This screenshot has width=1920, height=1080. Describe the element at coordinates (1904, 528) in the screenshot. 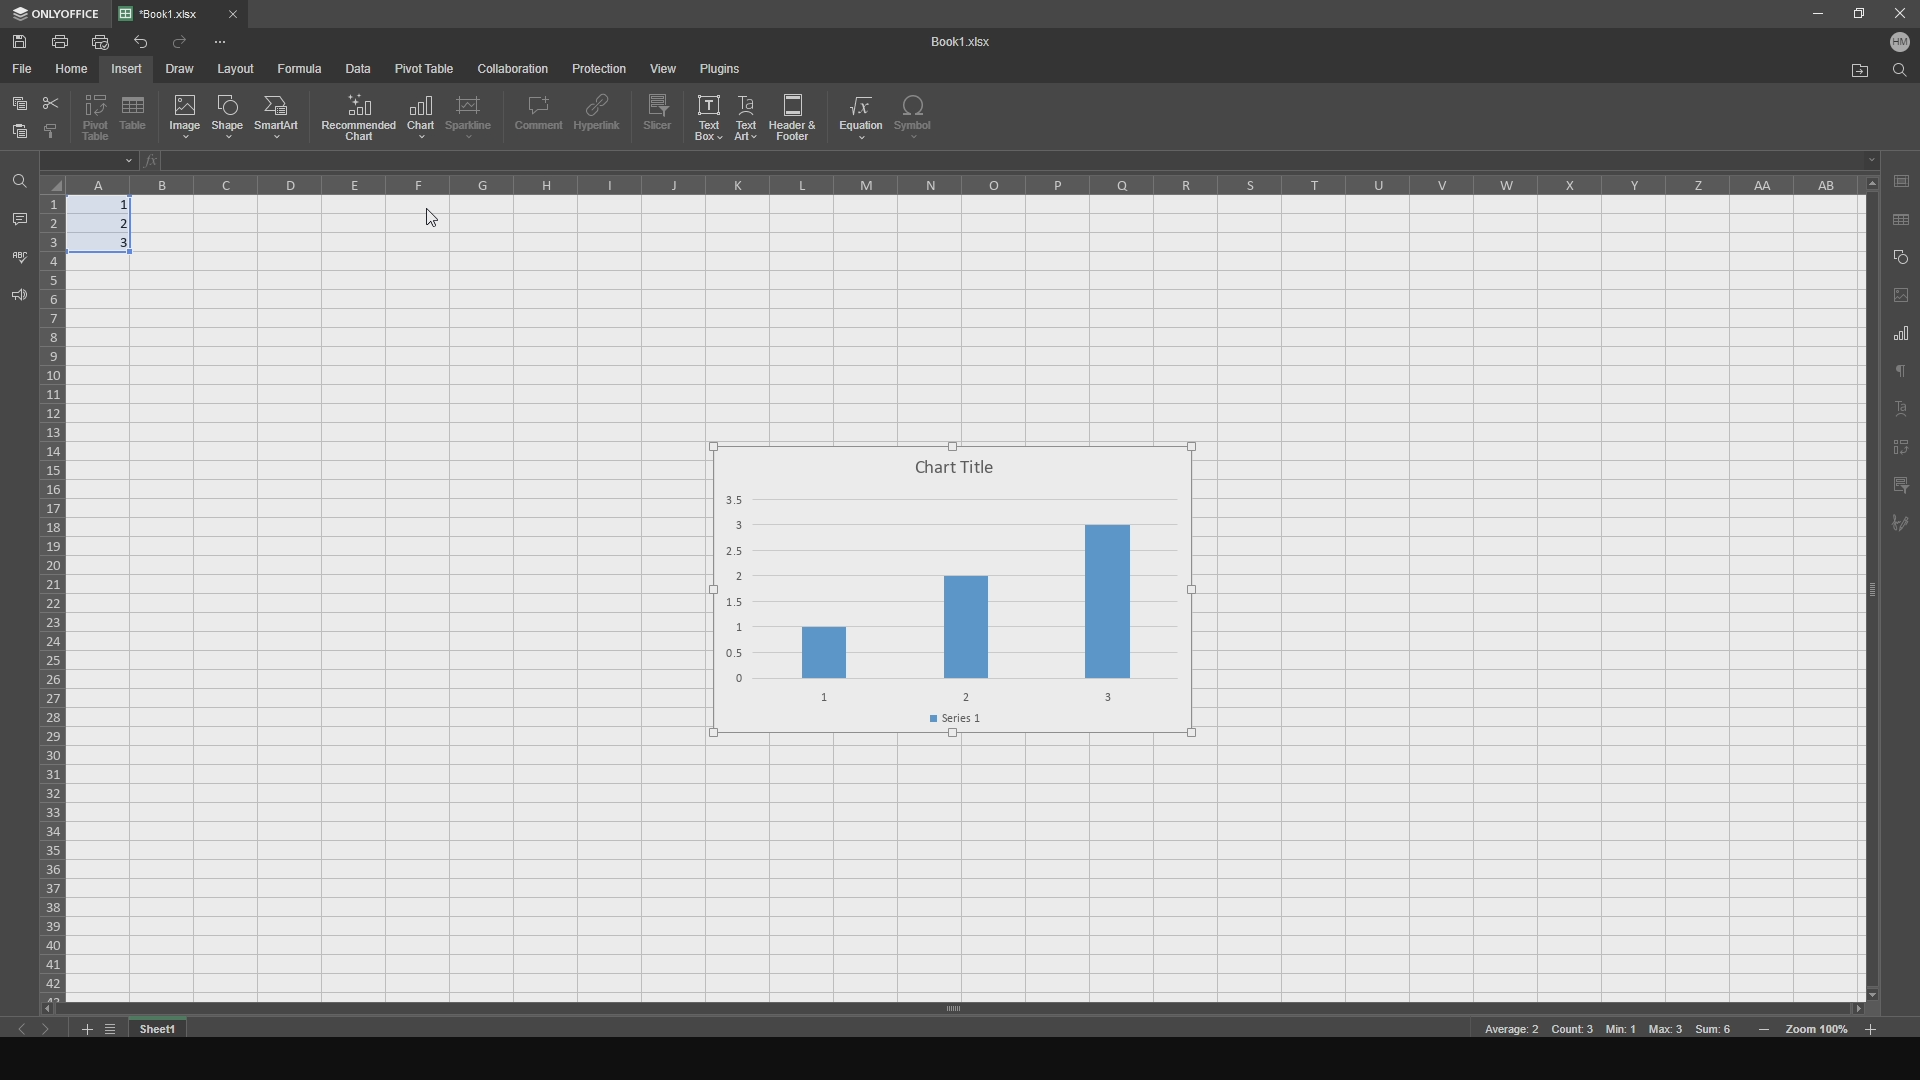

I see `signature` at that location.